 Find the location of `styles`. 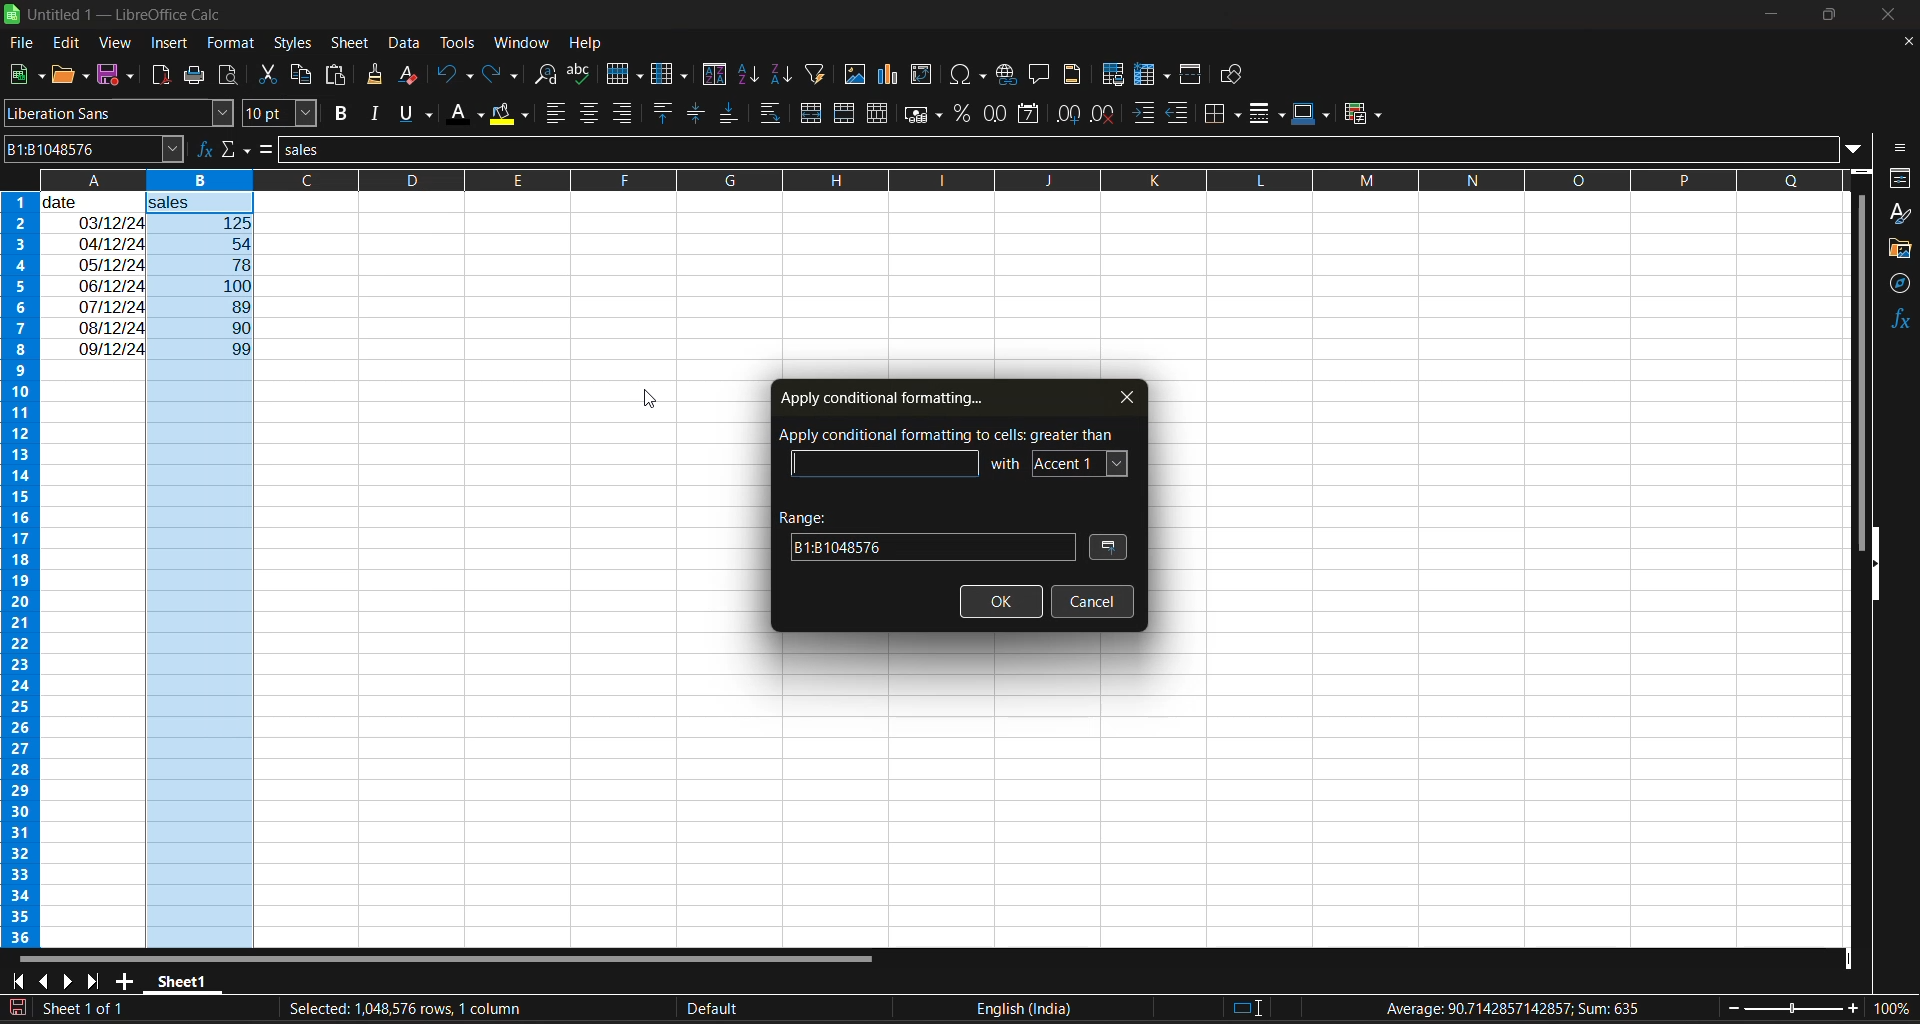

styles is located at coordinates (294, 42).